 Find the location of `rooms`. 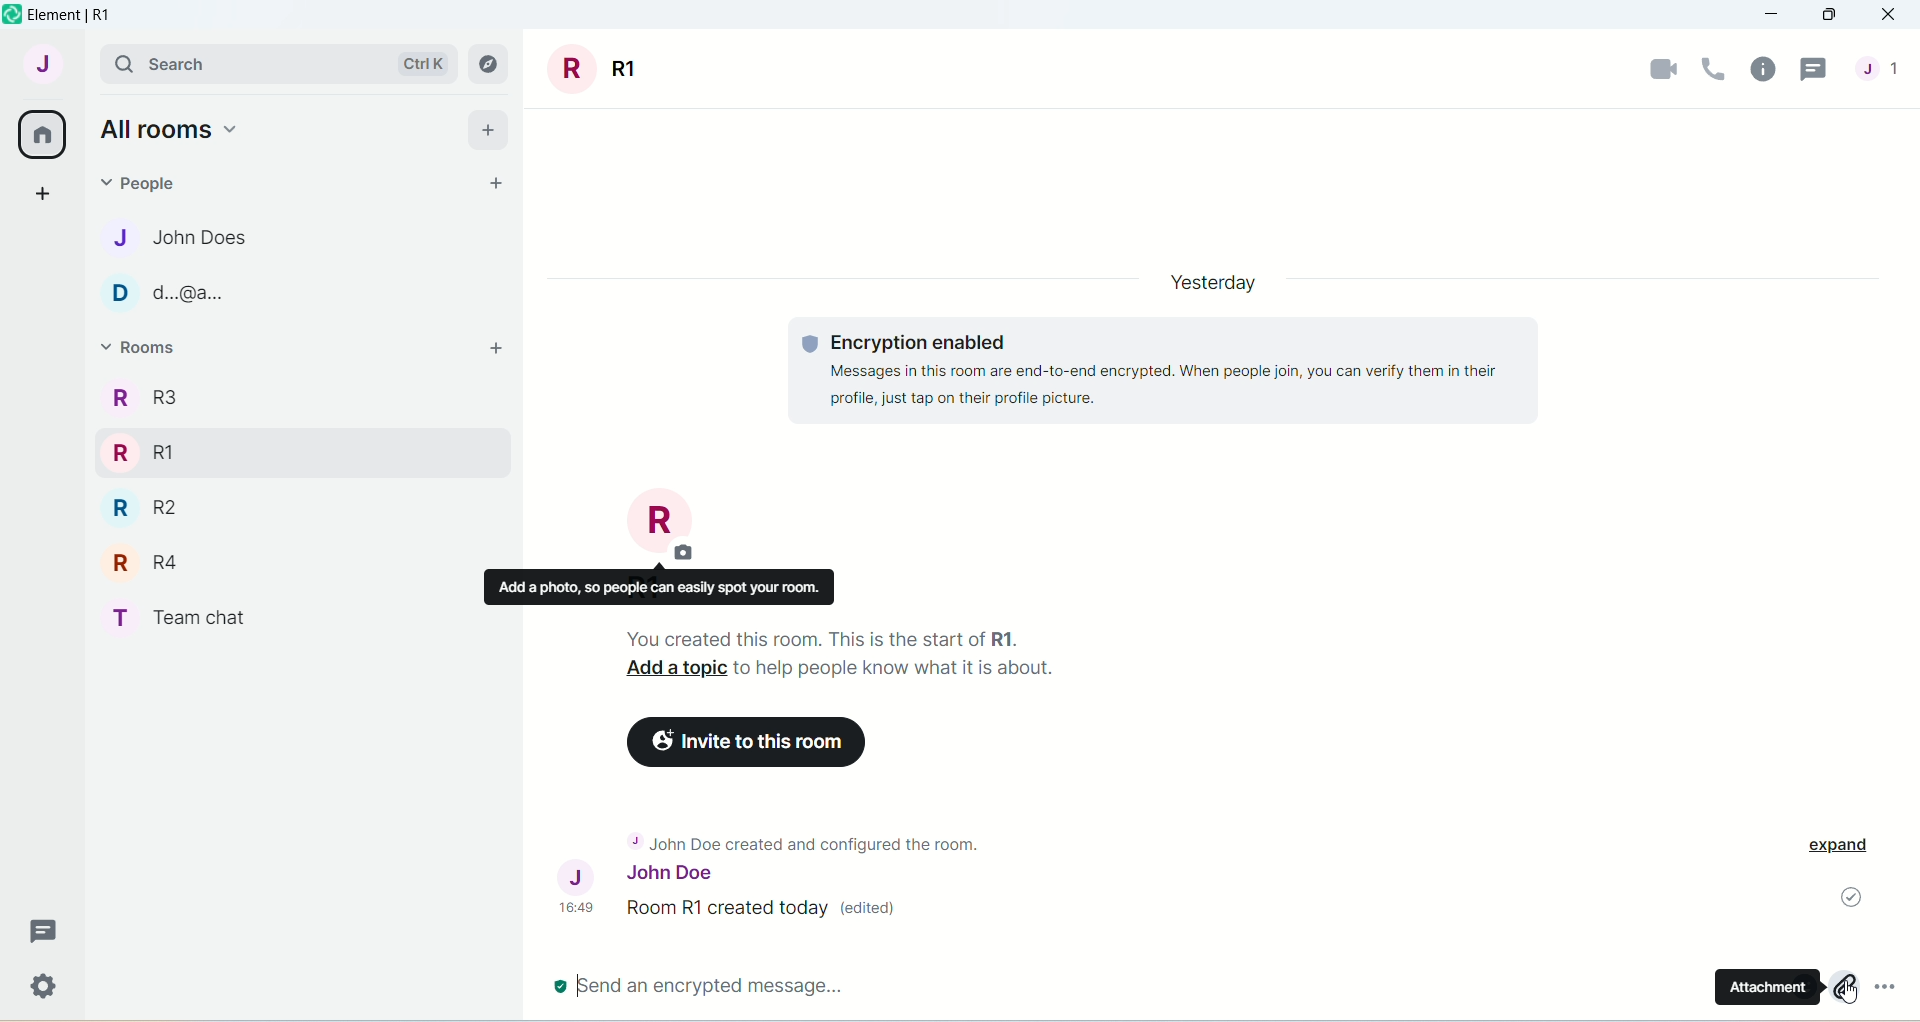

rooms is located at coordinates (146, 343).